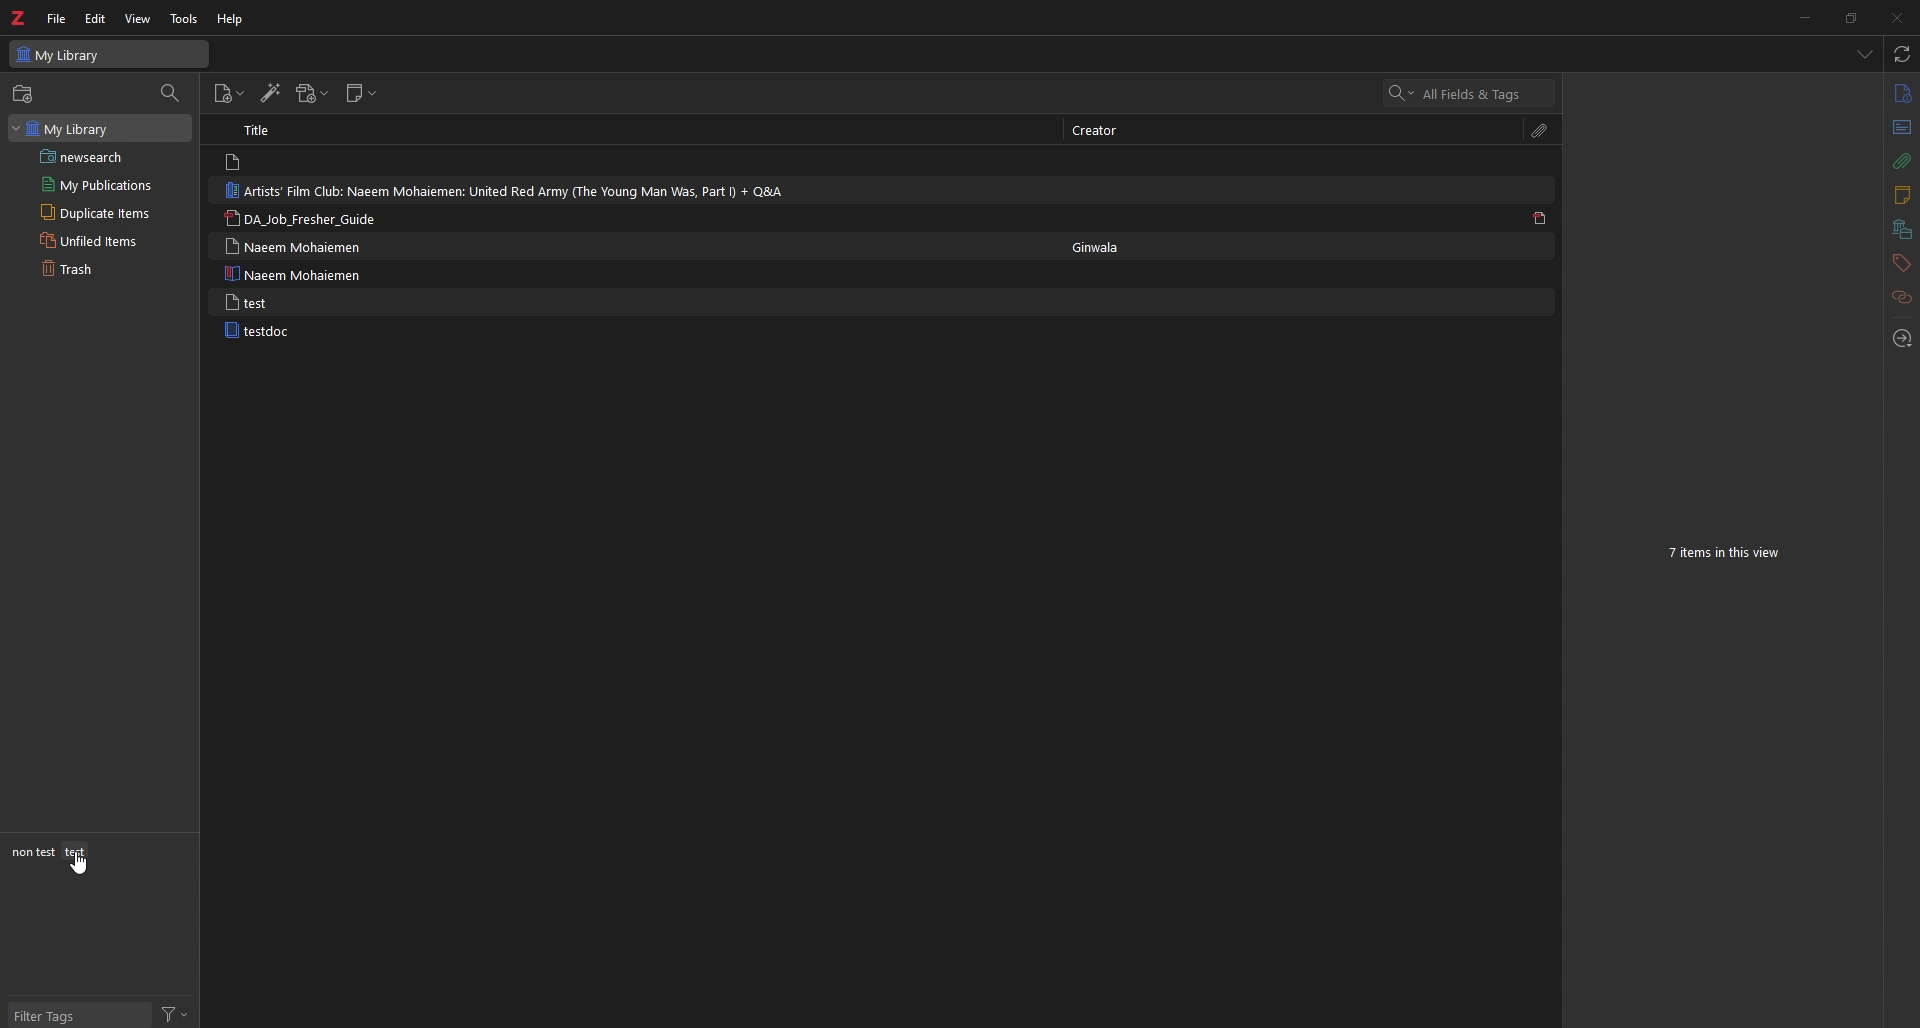 The image size is (1920, 1028). What do you see at coordinates (308, 218) in the screenshot?
I see `DA_Job_Fresher_Guide` at bounding box center [308, 218].